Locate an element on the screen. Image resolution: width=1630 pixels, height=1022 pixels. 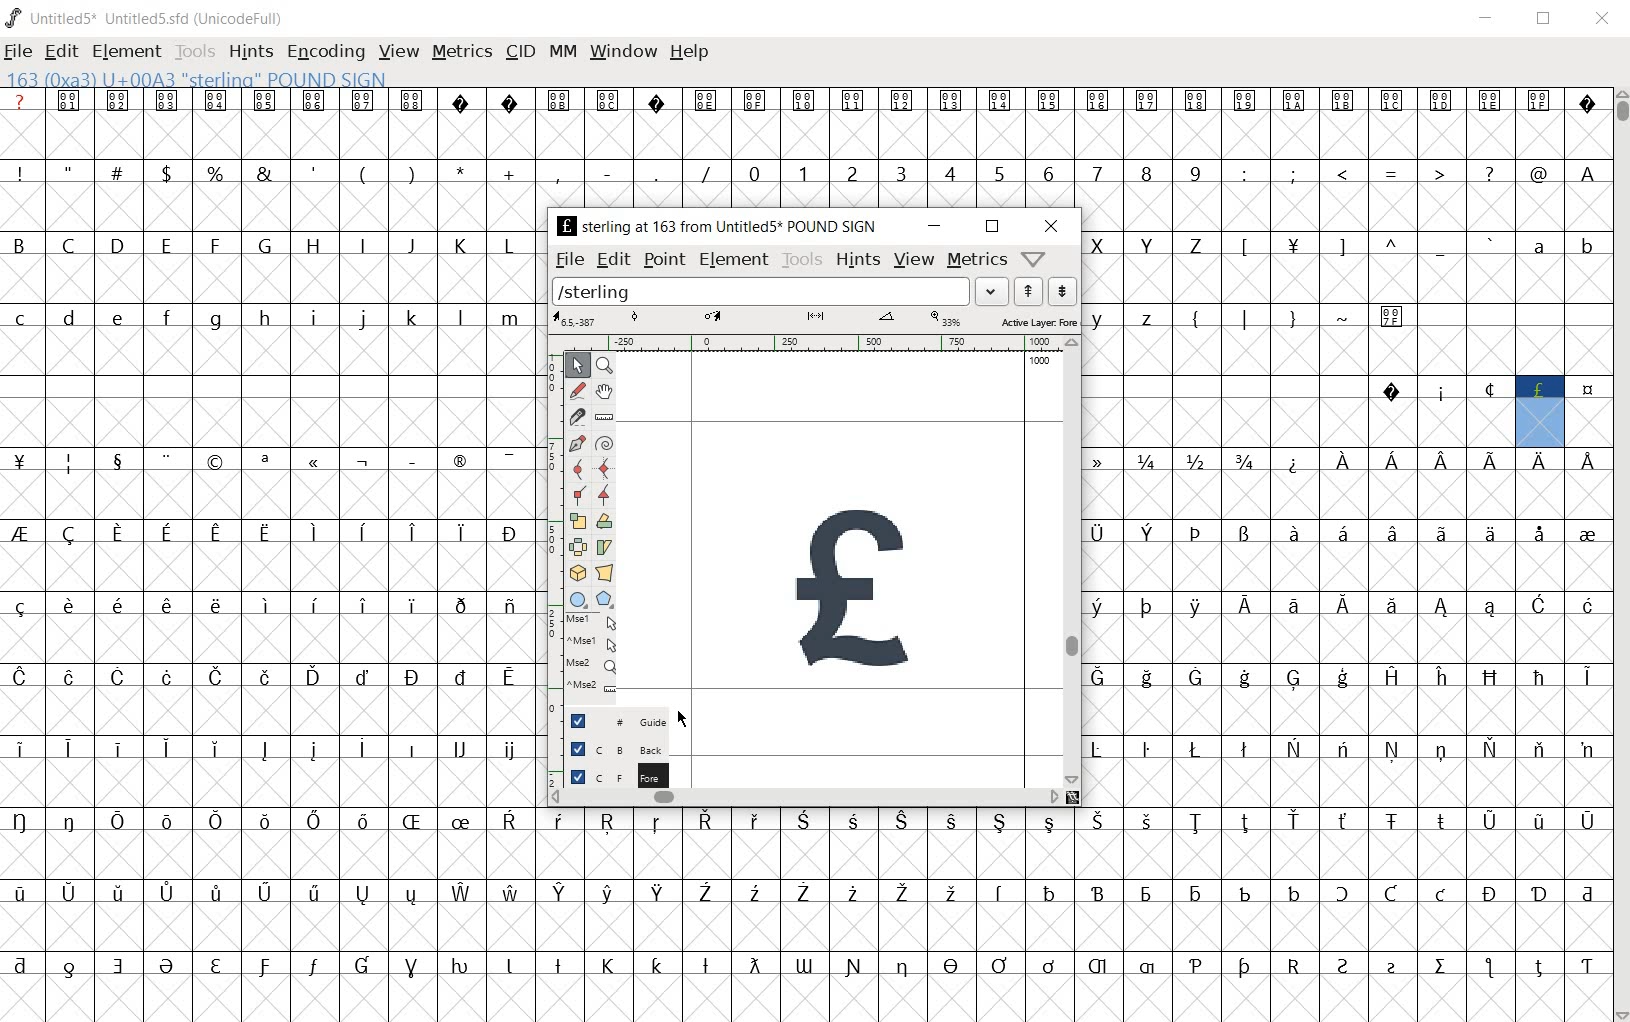
Symbol is located at coordinates (1150, 534).